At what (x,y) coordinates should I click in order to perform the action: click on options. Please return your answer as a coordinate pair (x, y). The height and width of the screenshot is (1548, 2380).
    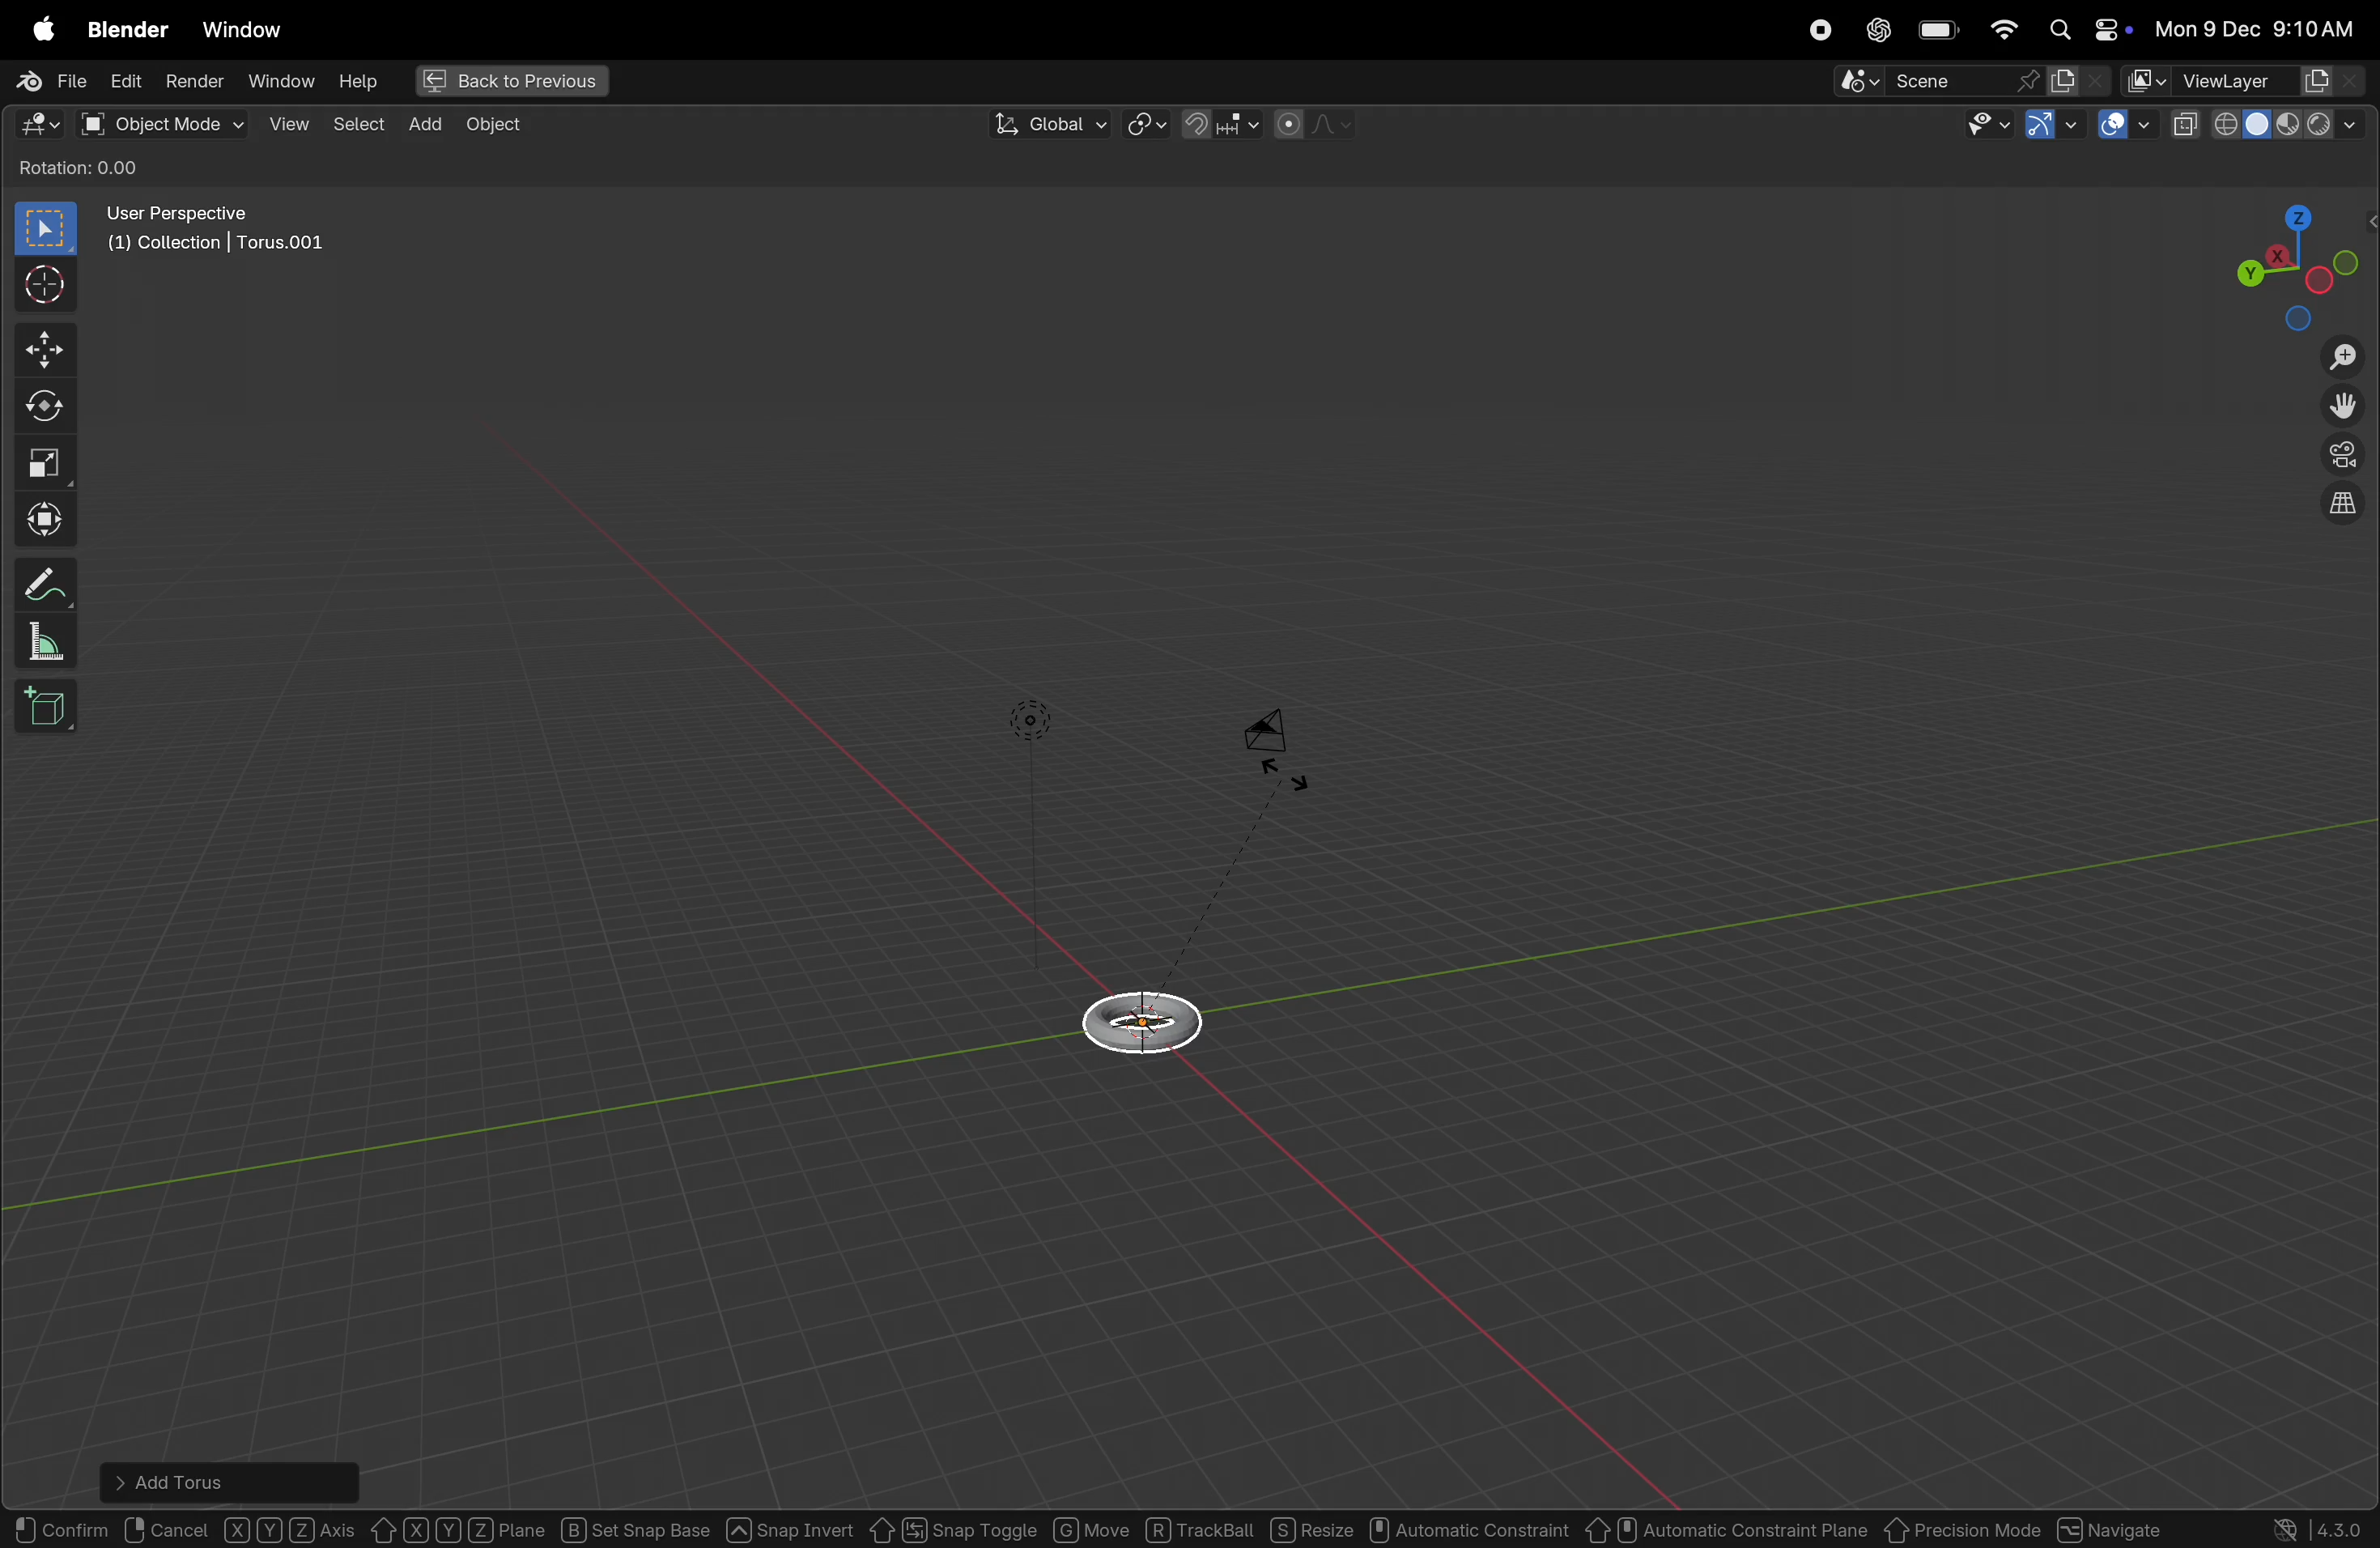
    Looking at the image, I should click on (2316, 168).